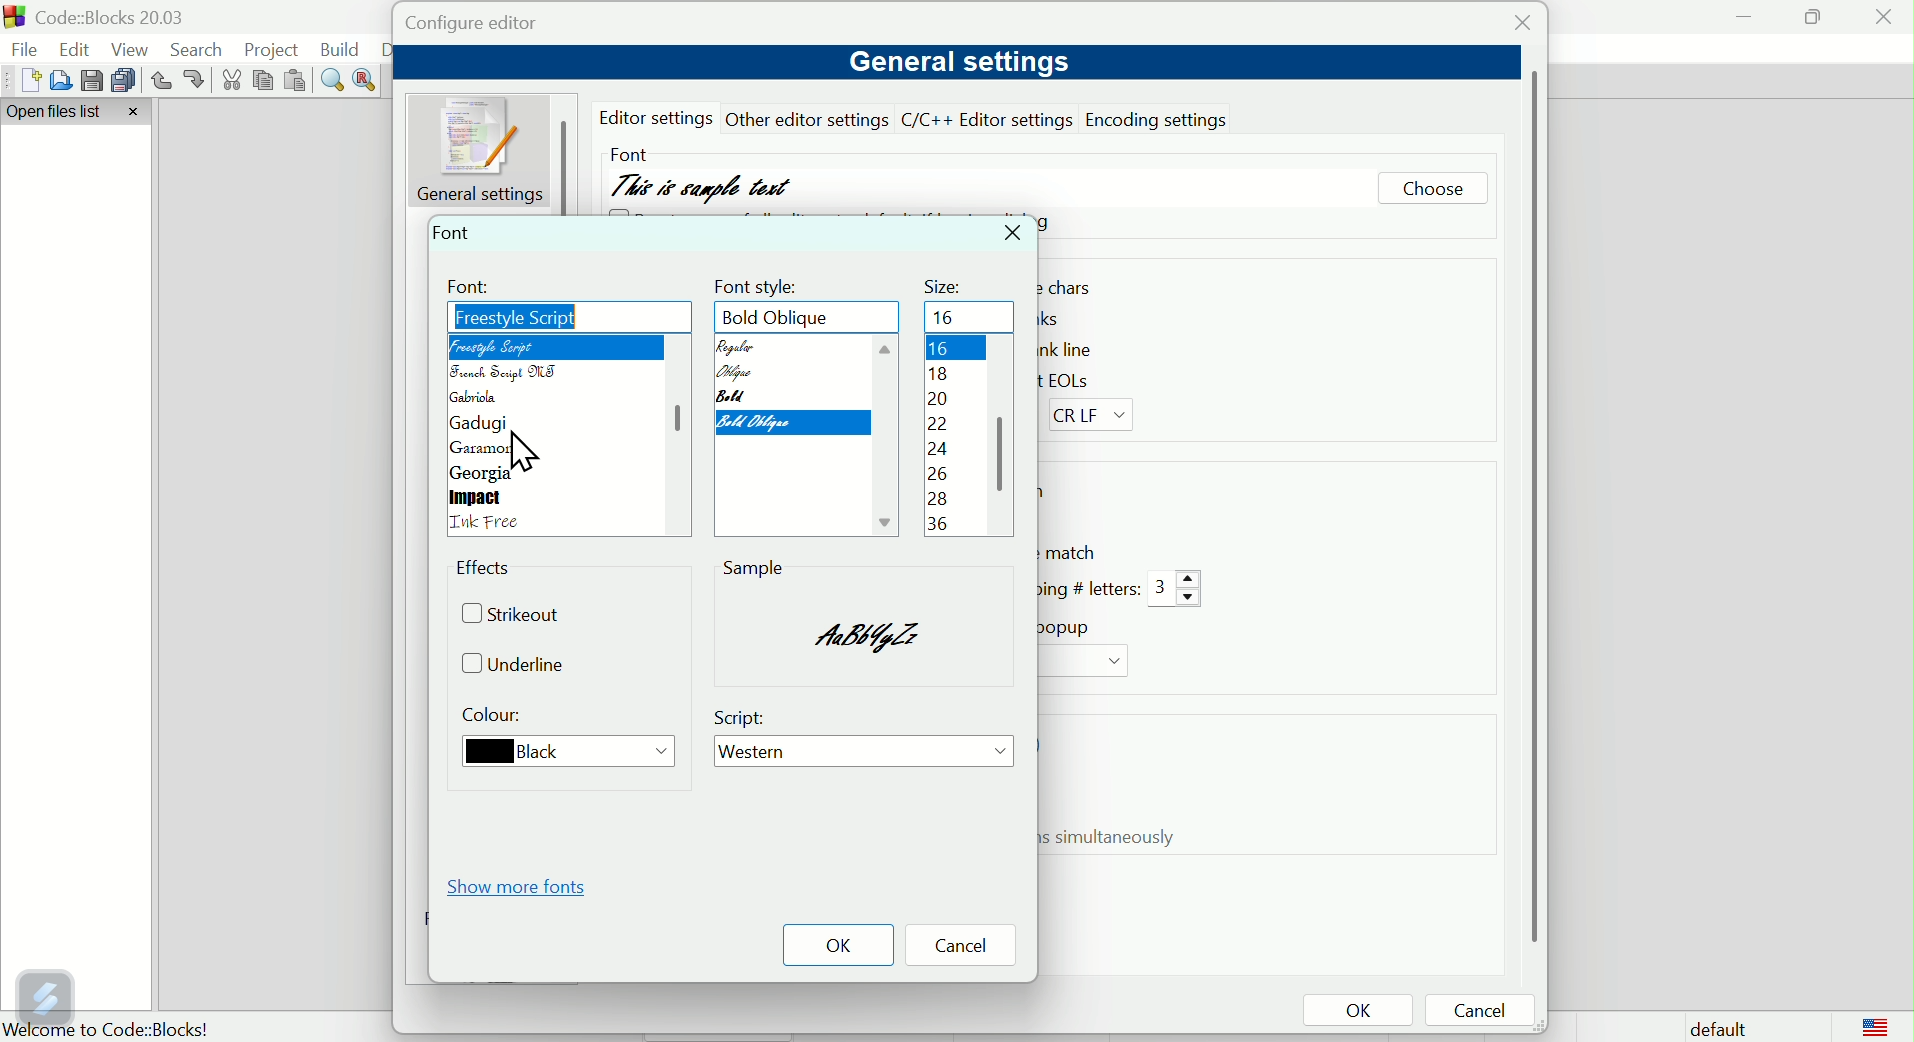 This screenshot has width=1914, height=1042. I want to click on Close, so click(1517, 27).